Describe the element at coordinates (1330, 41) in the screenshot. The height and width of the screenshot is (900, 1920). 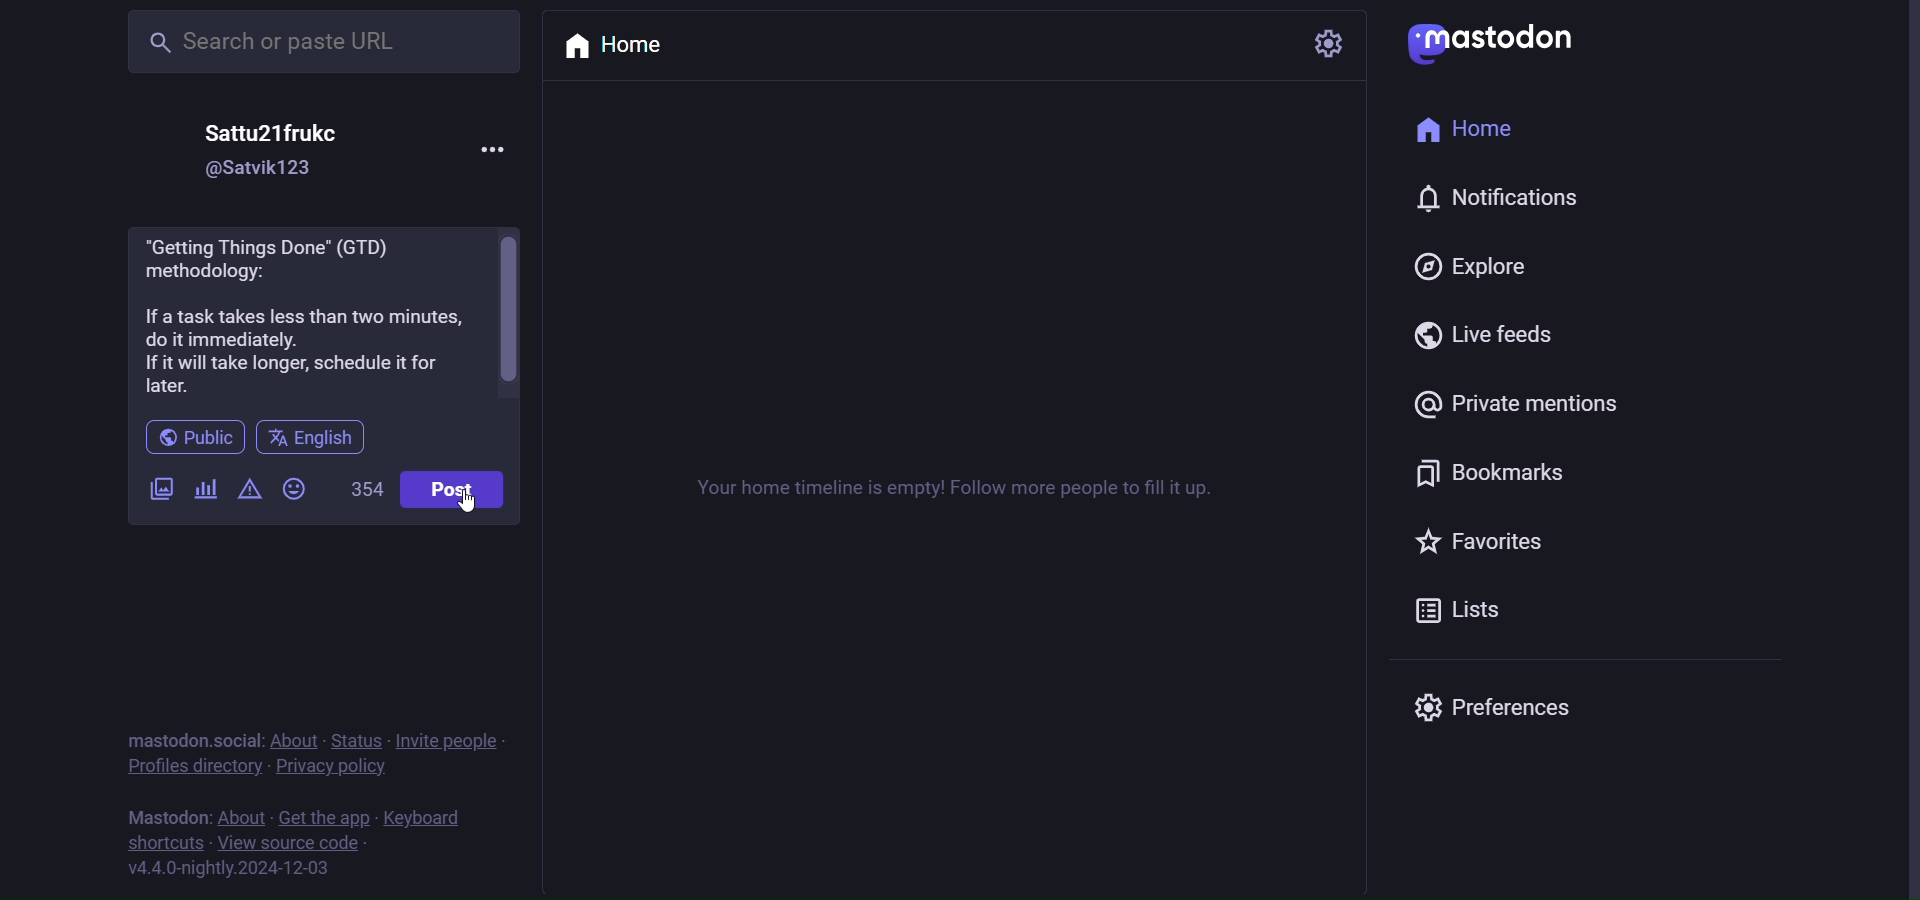
I see `setting` at that location.